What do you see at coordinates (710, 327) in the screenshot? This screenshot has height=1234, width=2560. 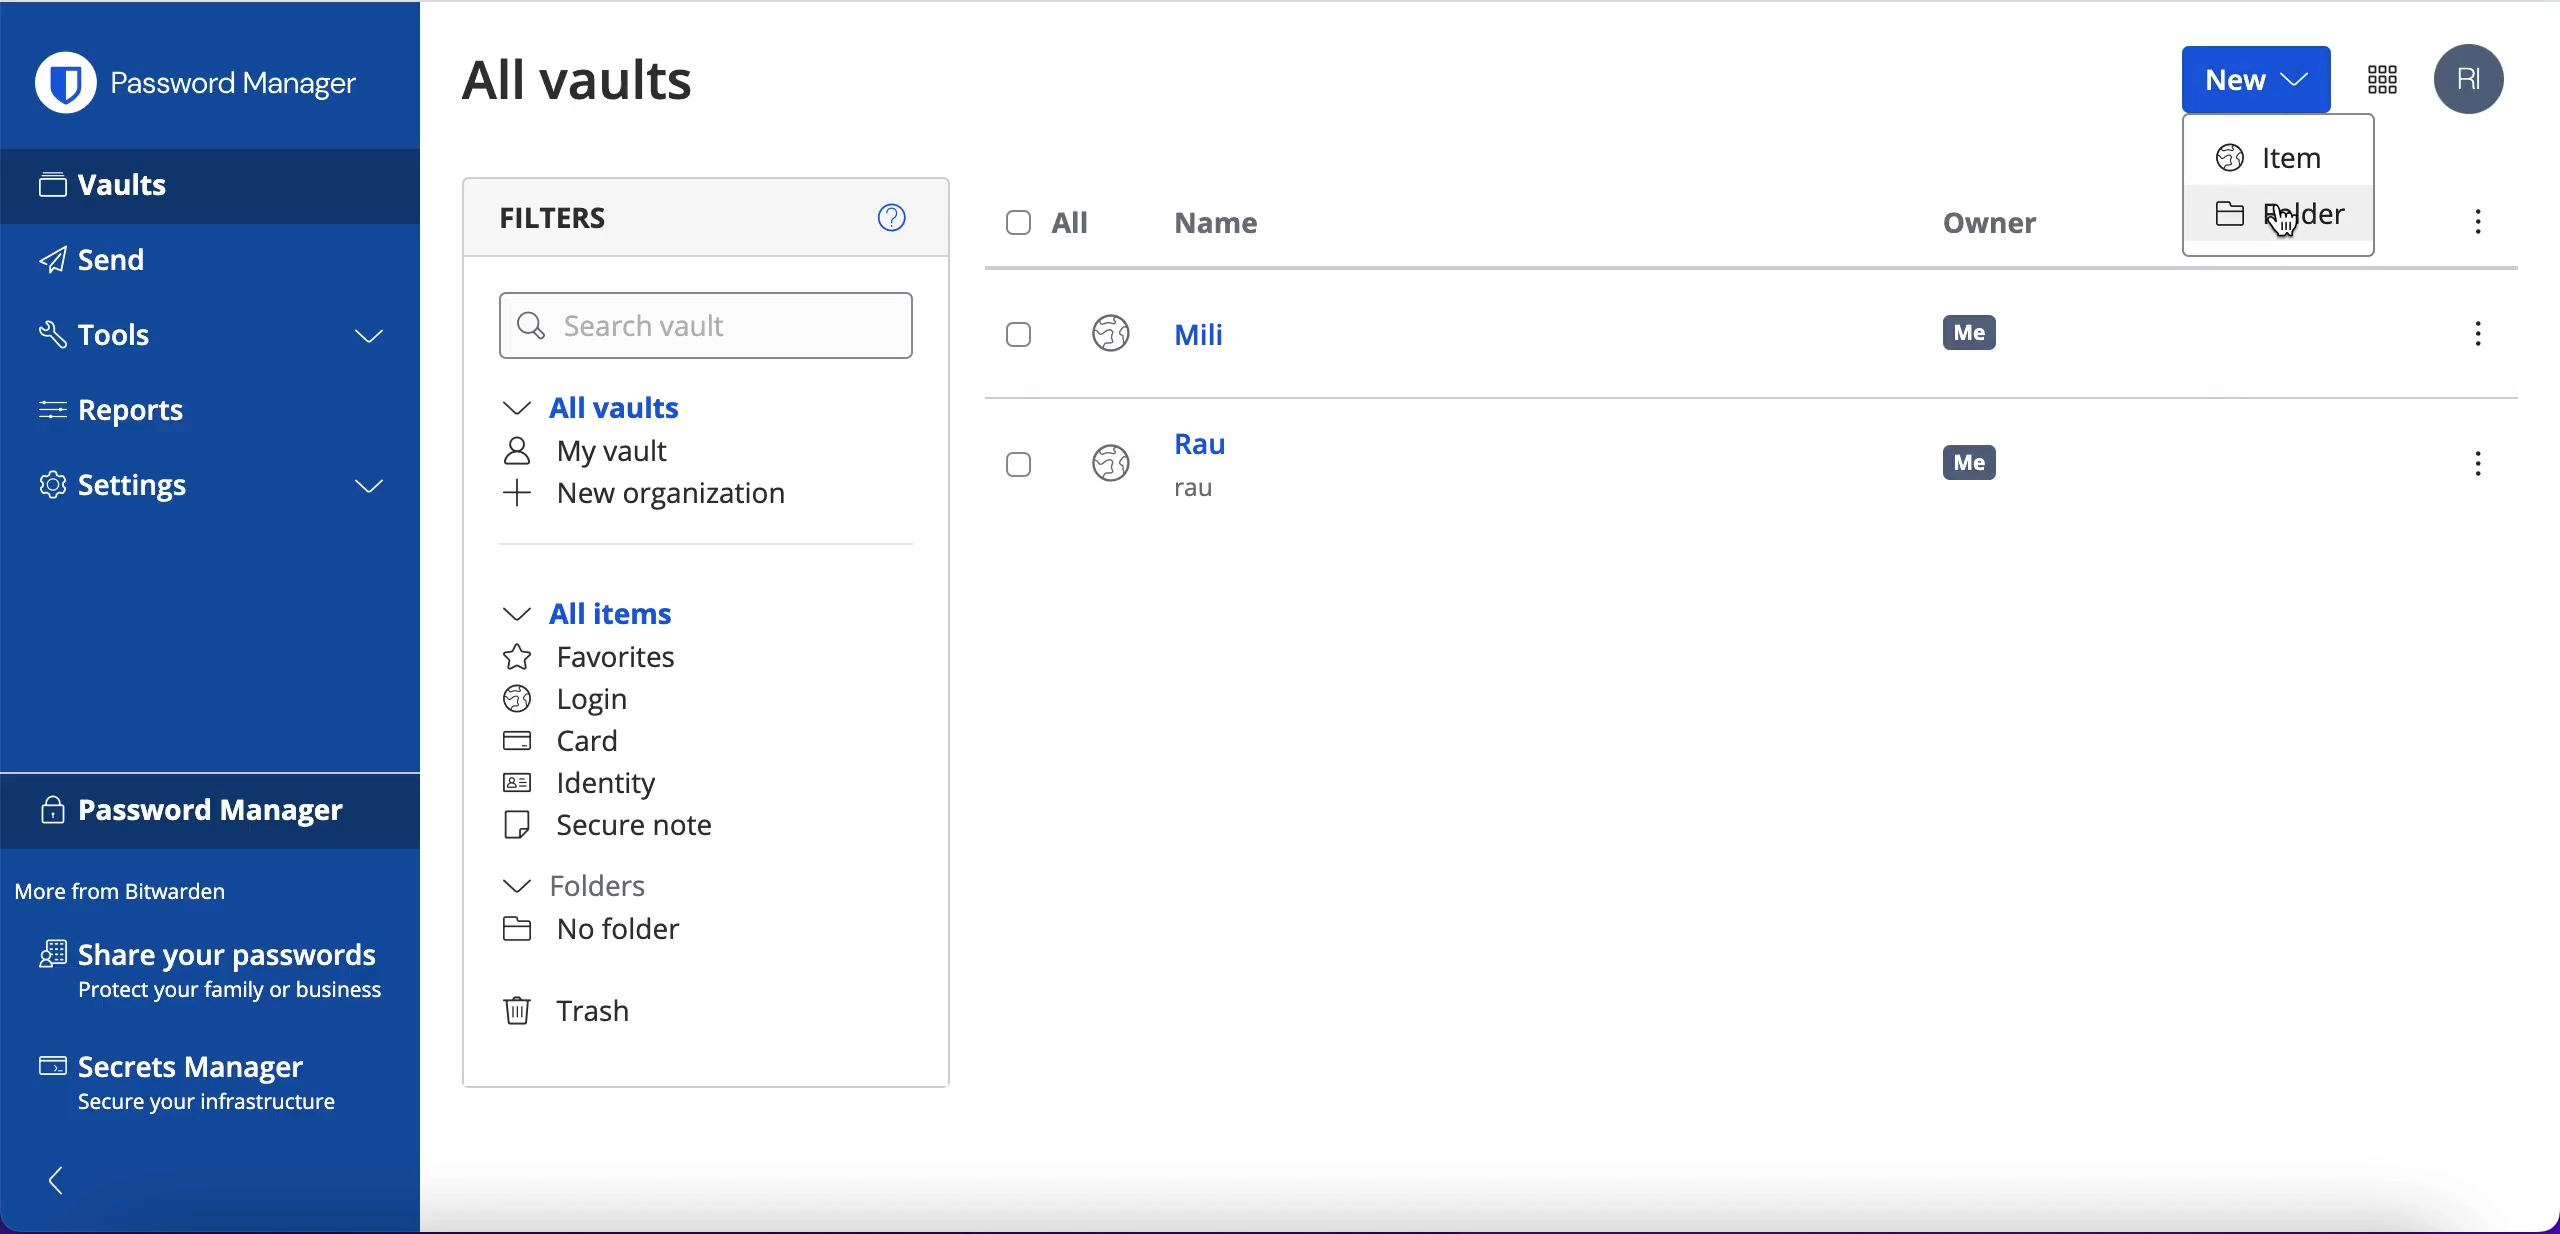 I see `search vault` at bounding box center [710, 327].